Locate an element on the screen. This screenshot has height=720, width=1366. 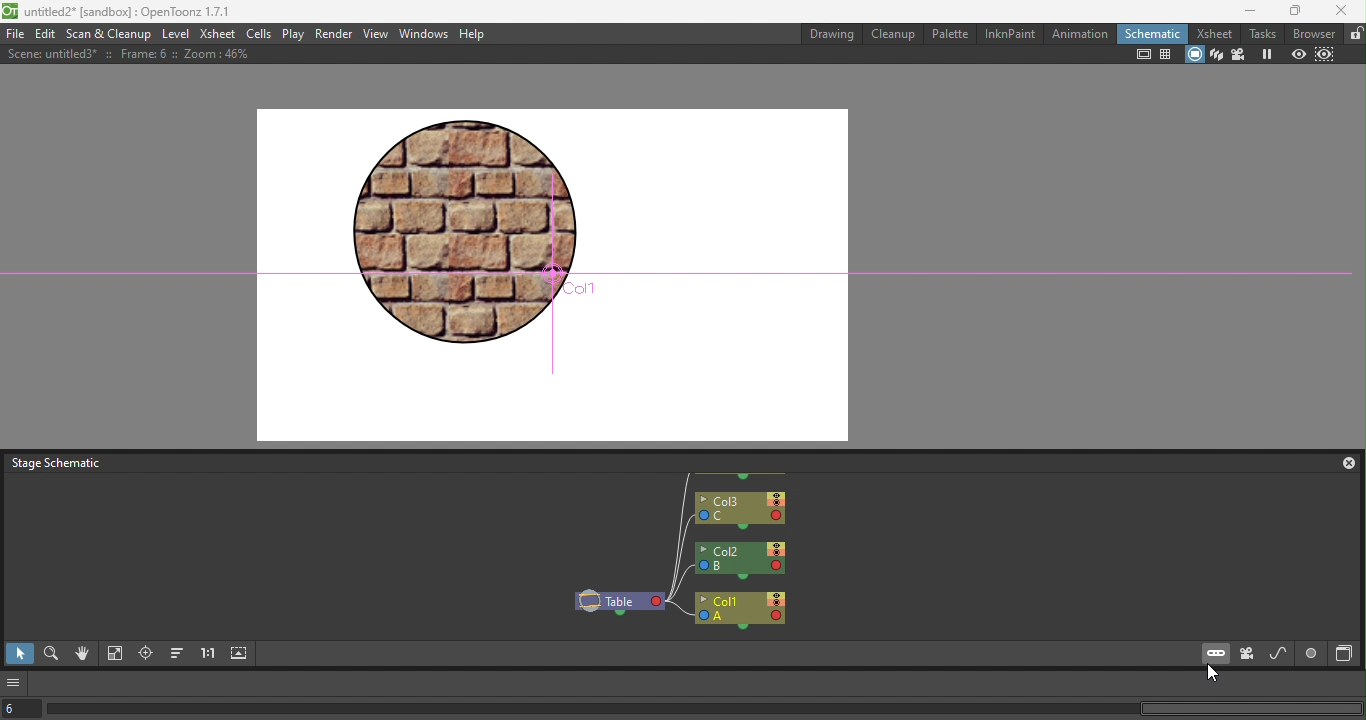
Col2: B is located at coordinates (740, 561).